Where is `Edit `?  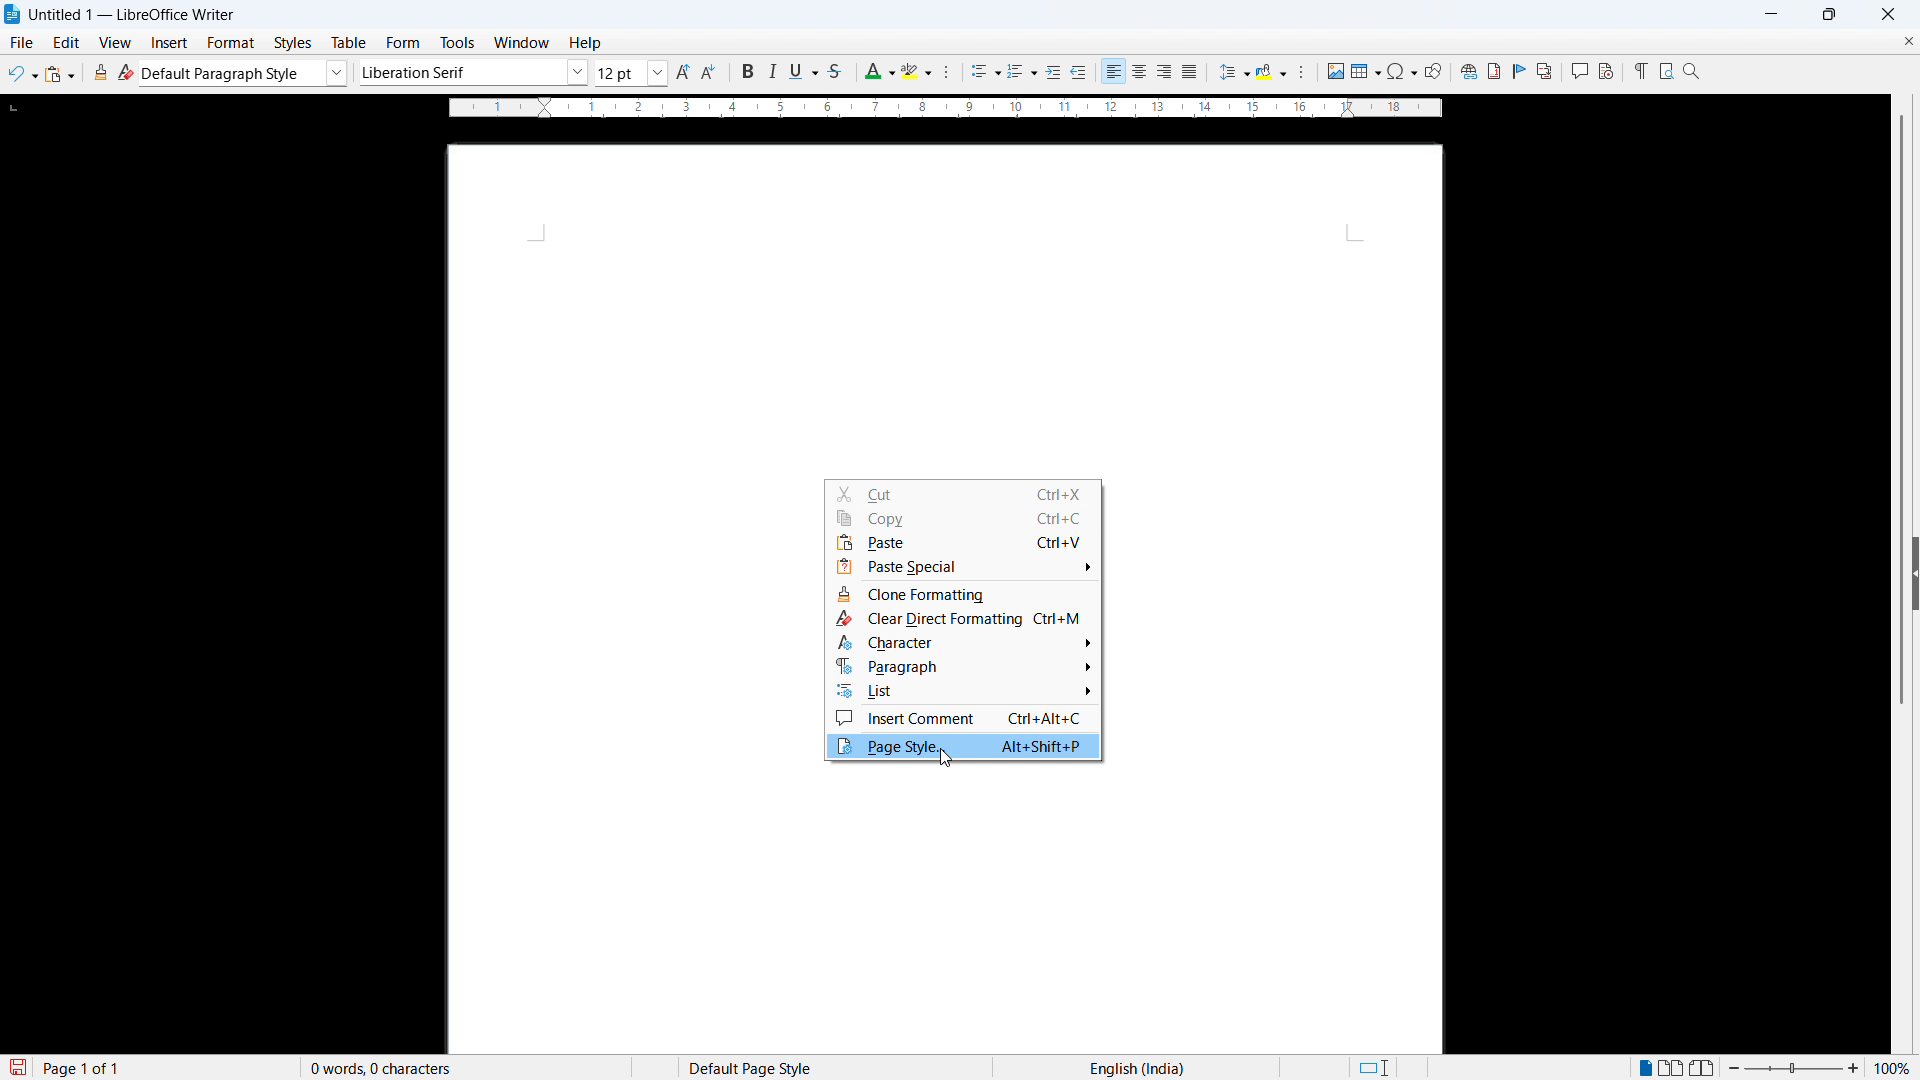 Edit  is located at coordinates (67, 42).